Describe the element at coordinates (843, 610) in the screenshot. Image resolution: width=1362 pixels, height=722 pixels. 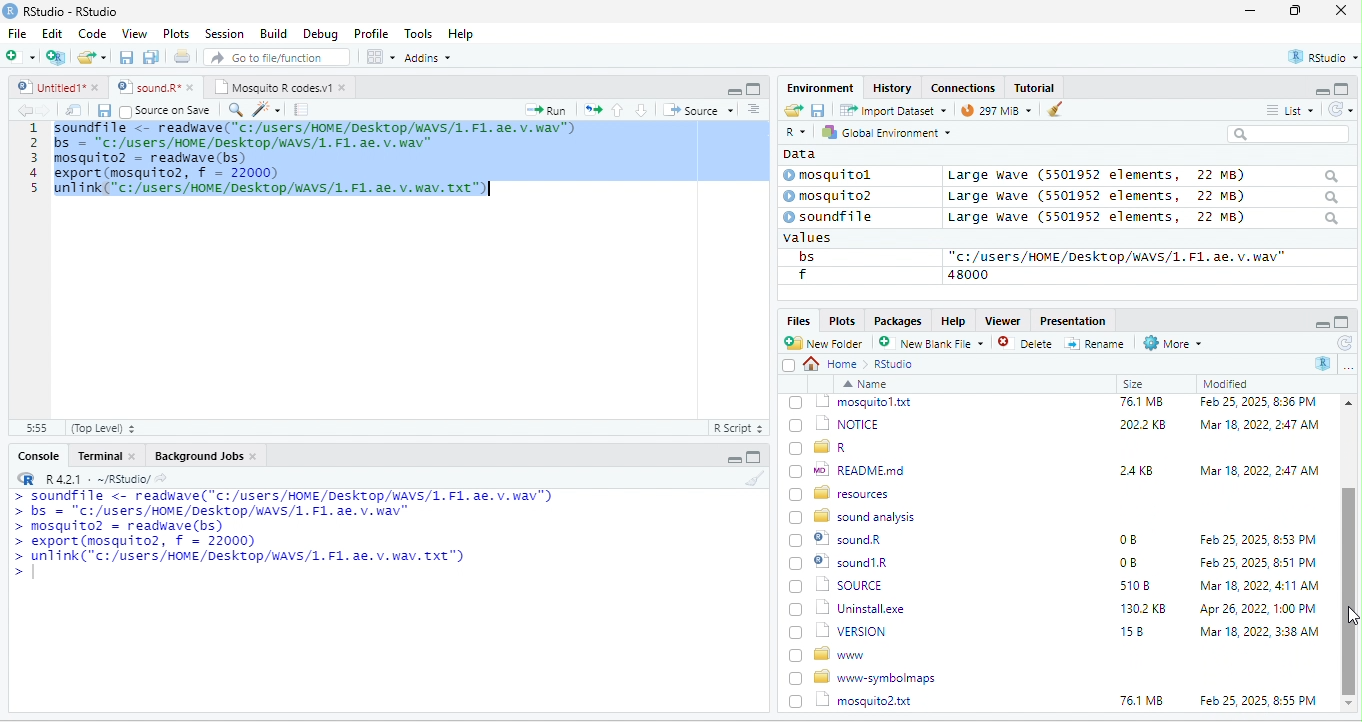
I see `BD resources` at that location.